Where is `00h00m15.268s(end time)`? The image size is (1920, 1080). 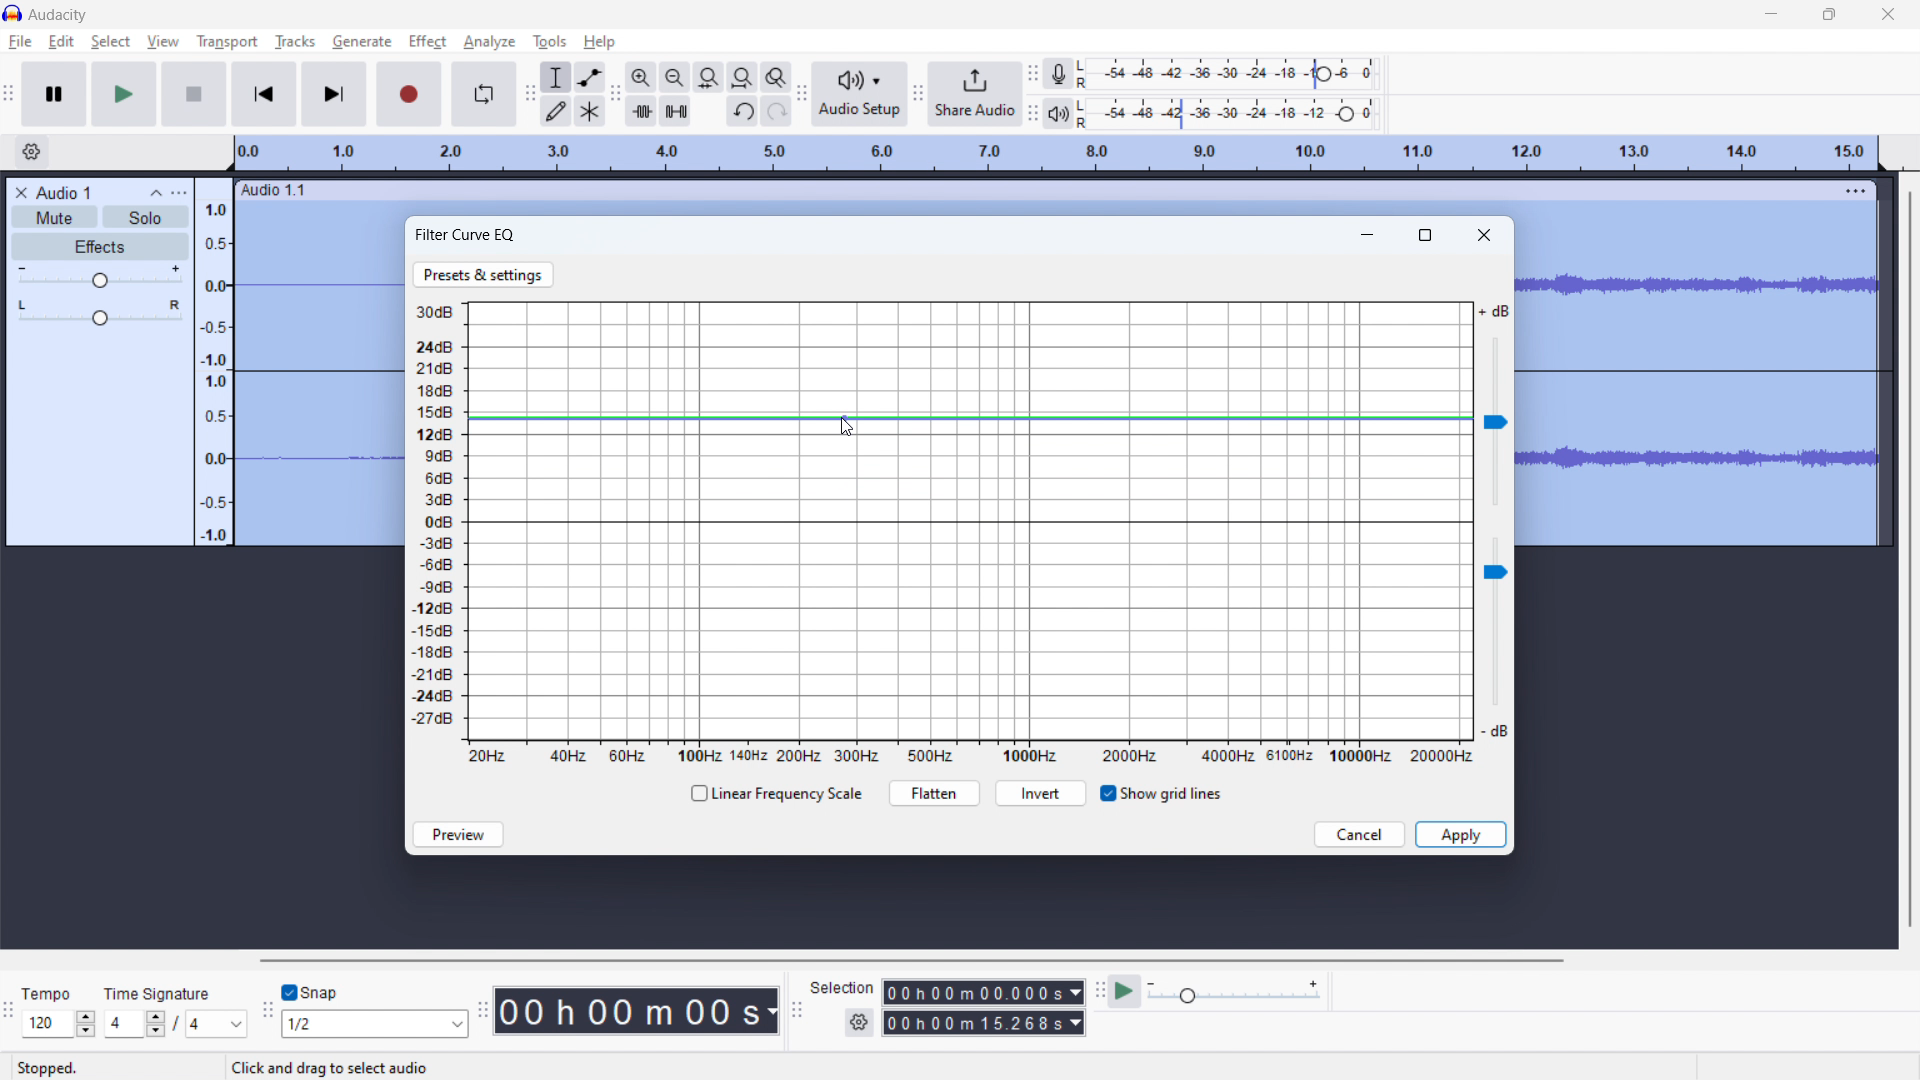 00h00m15.268s(end time) is located at coordinates (983, 1023).